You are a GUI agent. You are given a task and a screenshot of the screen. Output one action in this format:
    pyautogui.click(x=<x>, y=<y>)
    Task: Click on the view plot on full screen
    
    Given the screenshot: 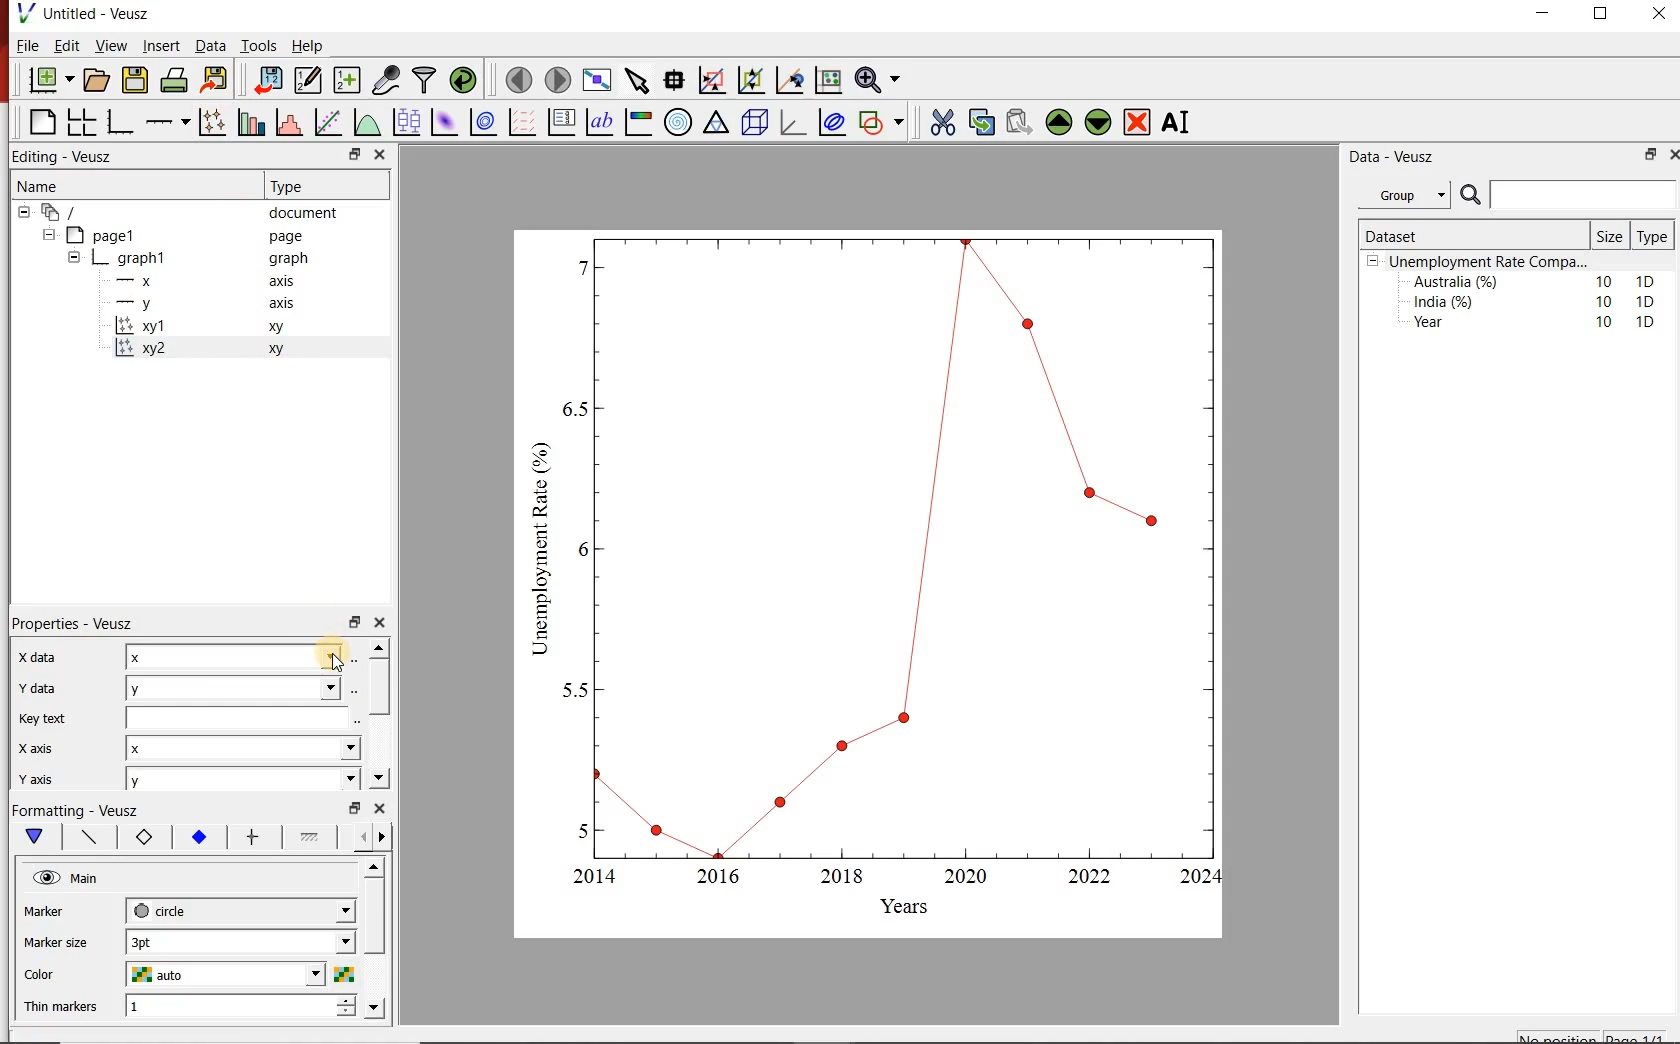 What is the action you would take?
    pyautogui.click(x=599, y=79)
    